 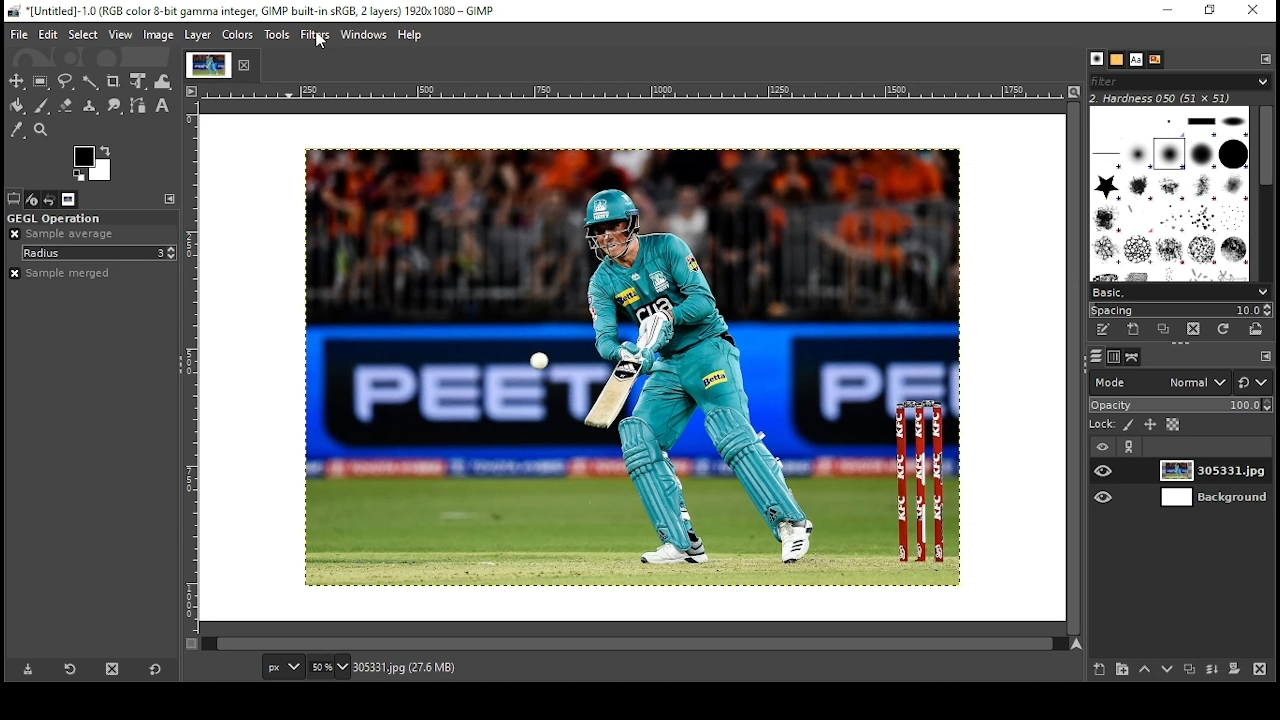 I want to click on color, so click(x=92, y=164).